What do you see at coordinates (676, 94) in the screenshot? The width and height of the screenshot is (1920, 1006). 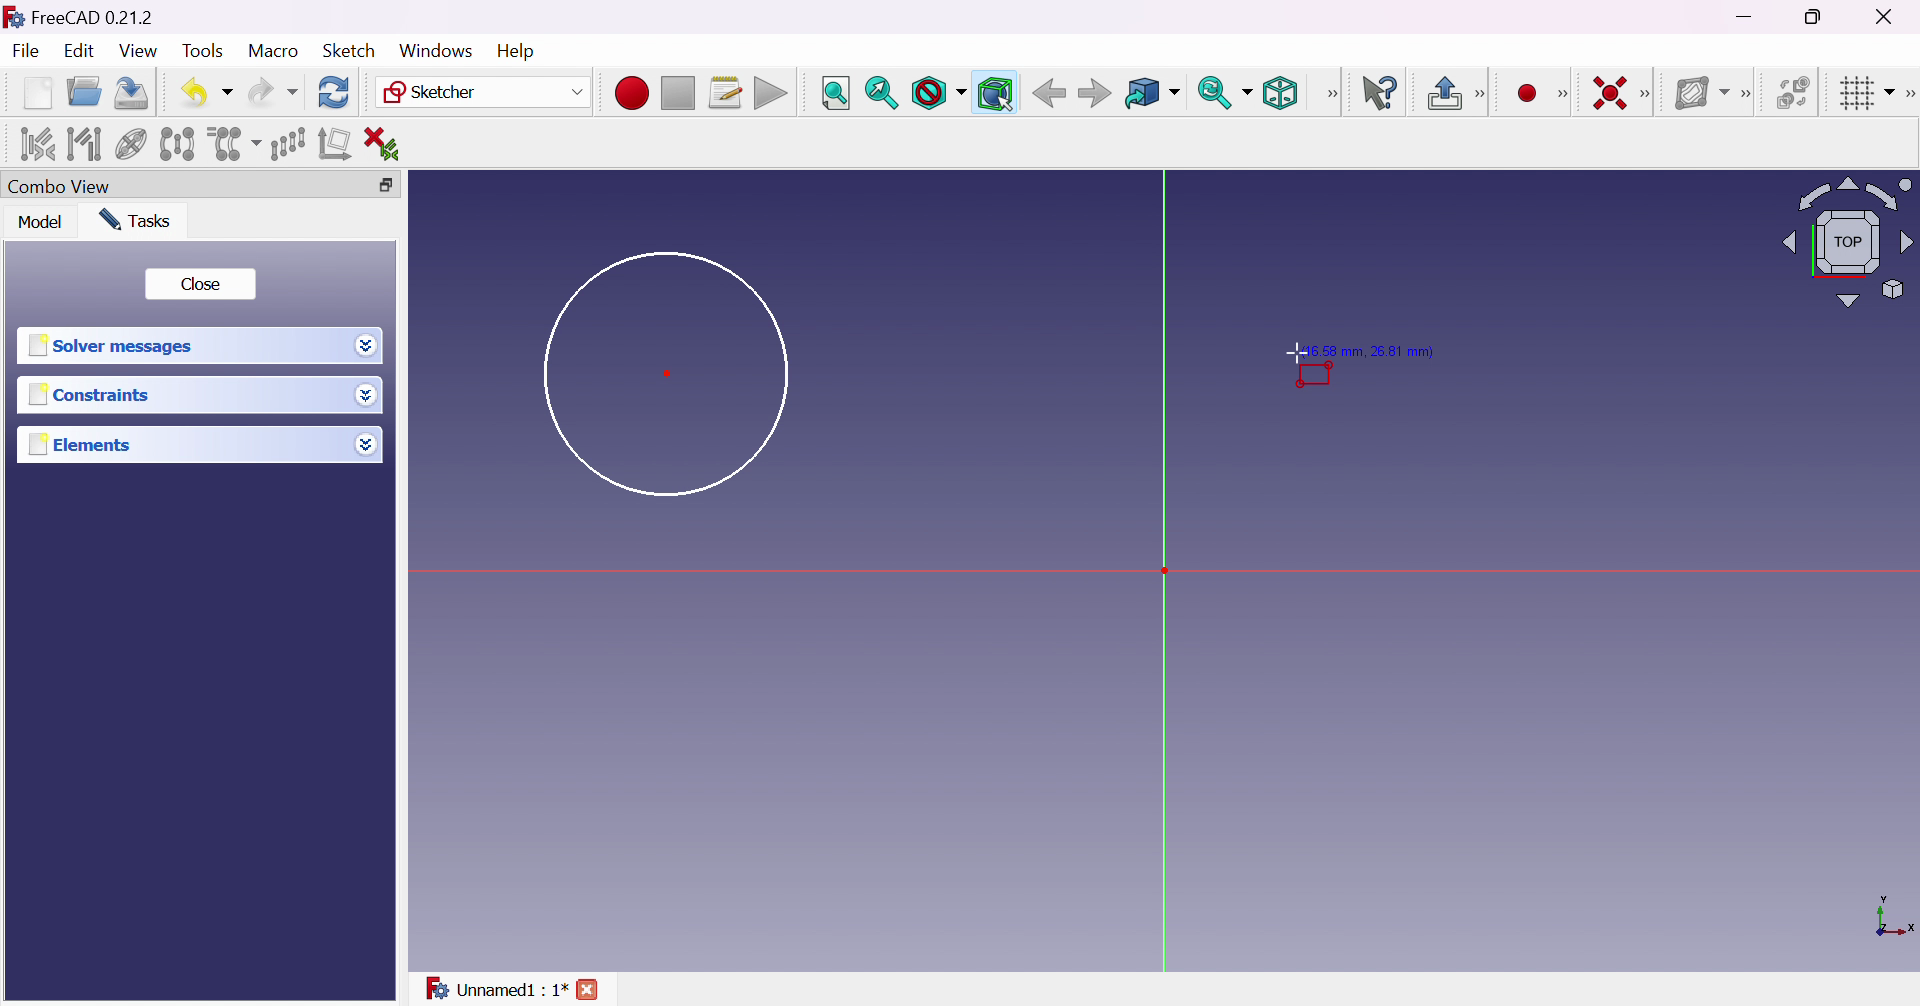 I see `Stop macro recording` at bounding box center [676, 94].